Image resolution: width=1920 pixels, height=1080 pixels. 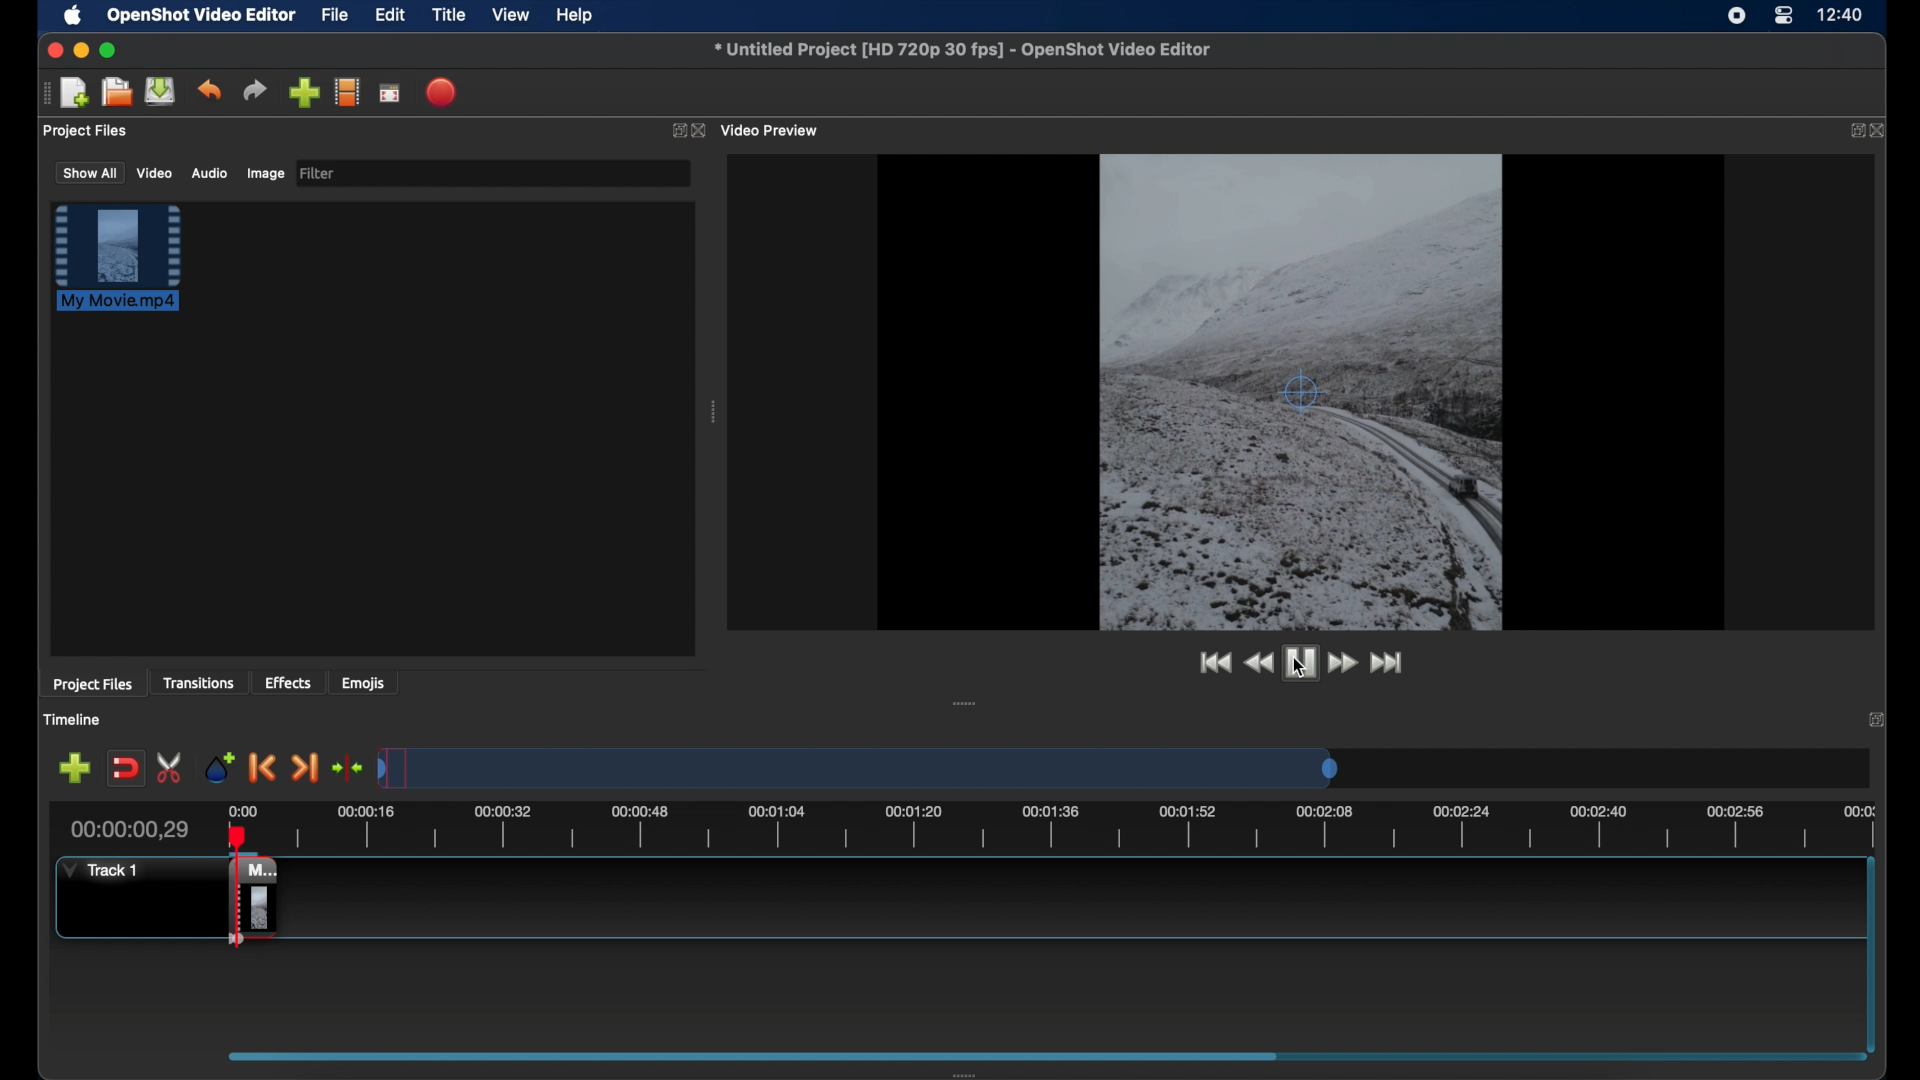 What do you see at coordinates (962, 49) in the screenshot?
I see `file name` at bounding box center [962, 49].